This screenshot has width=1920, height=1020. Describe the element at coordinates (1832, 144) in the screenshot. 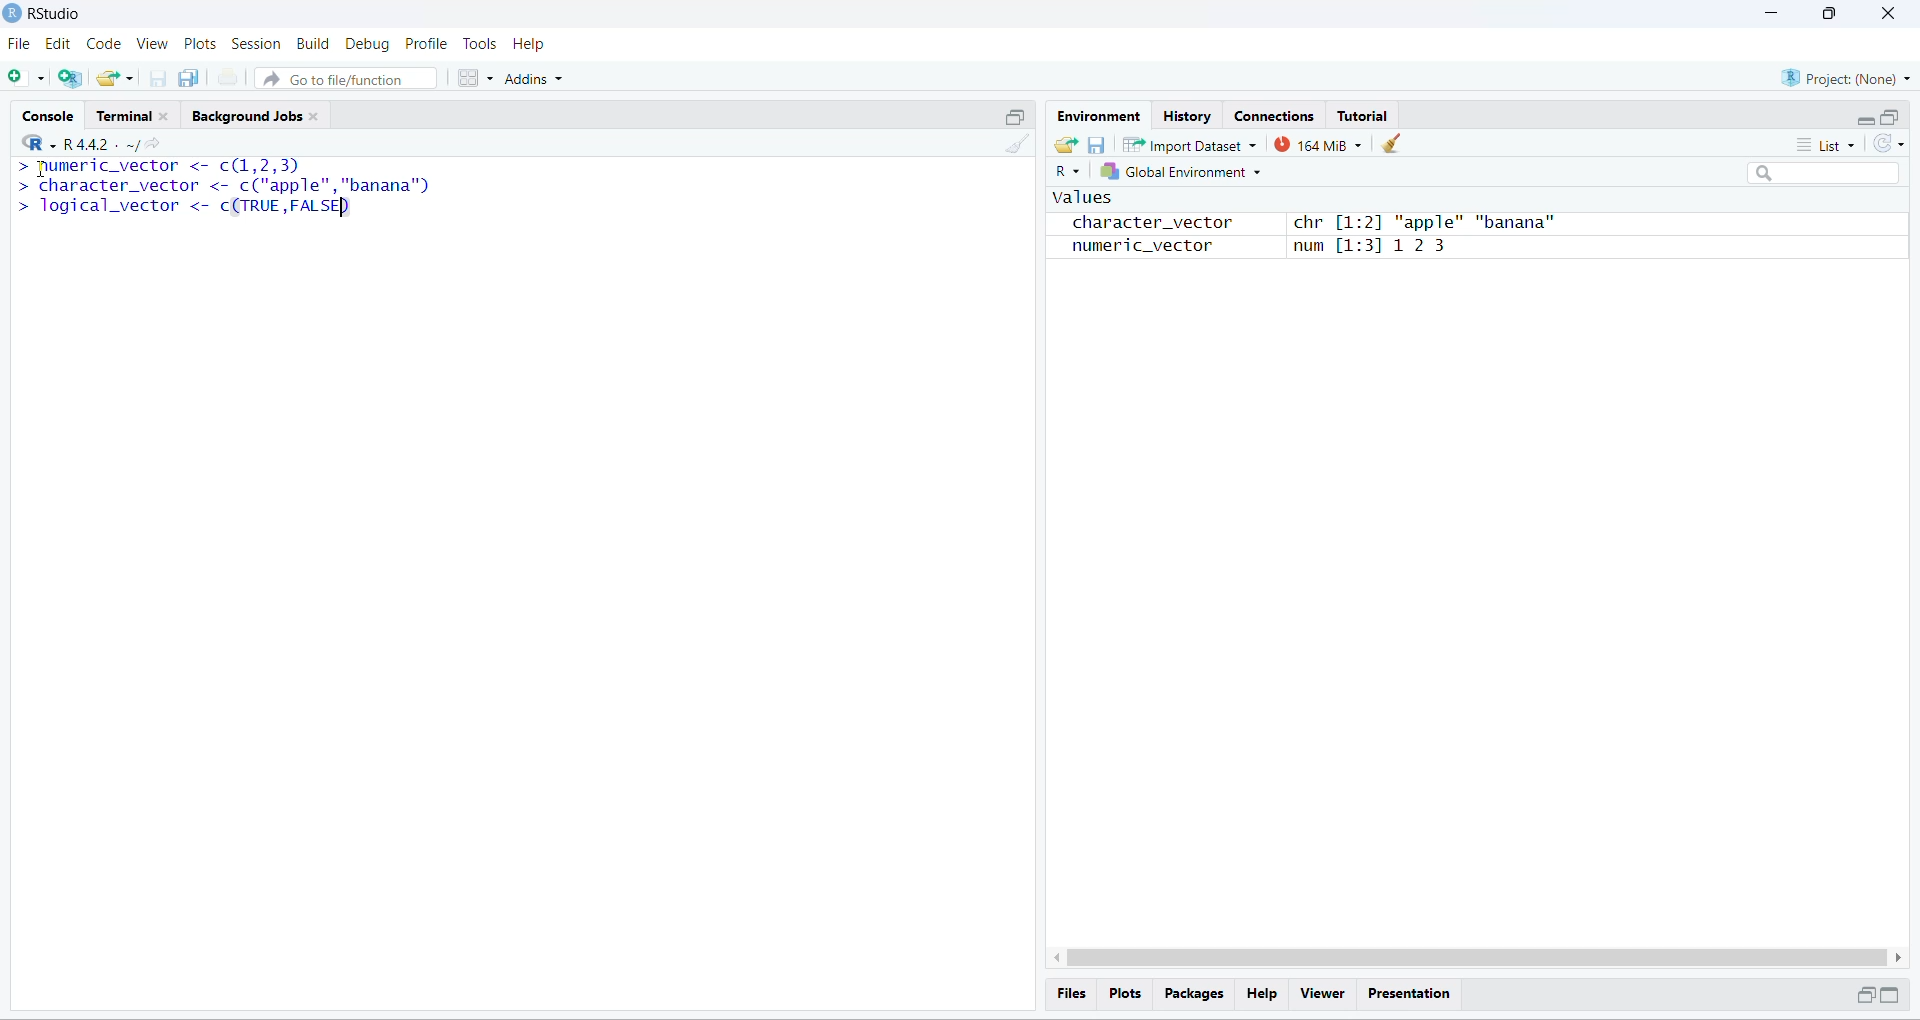

I see `list` at that location.